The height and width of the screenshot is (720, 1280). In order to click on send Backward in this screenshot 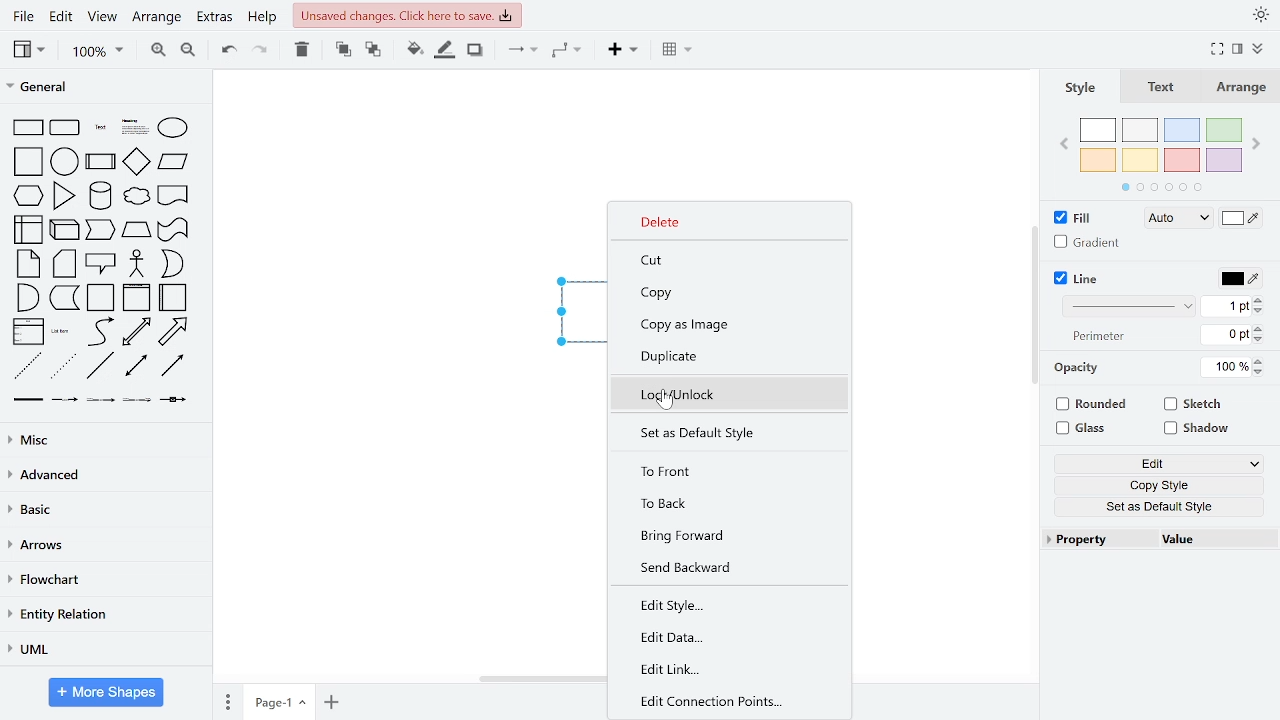, I will do `click(723, 567)`.